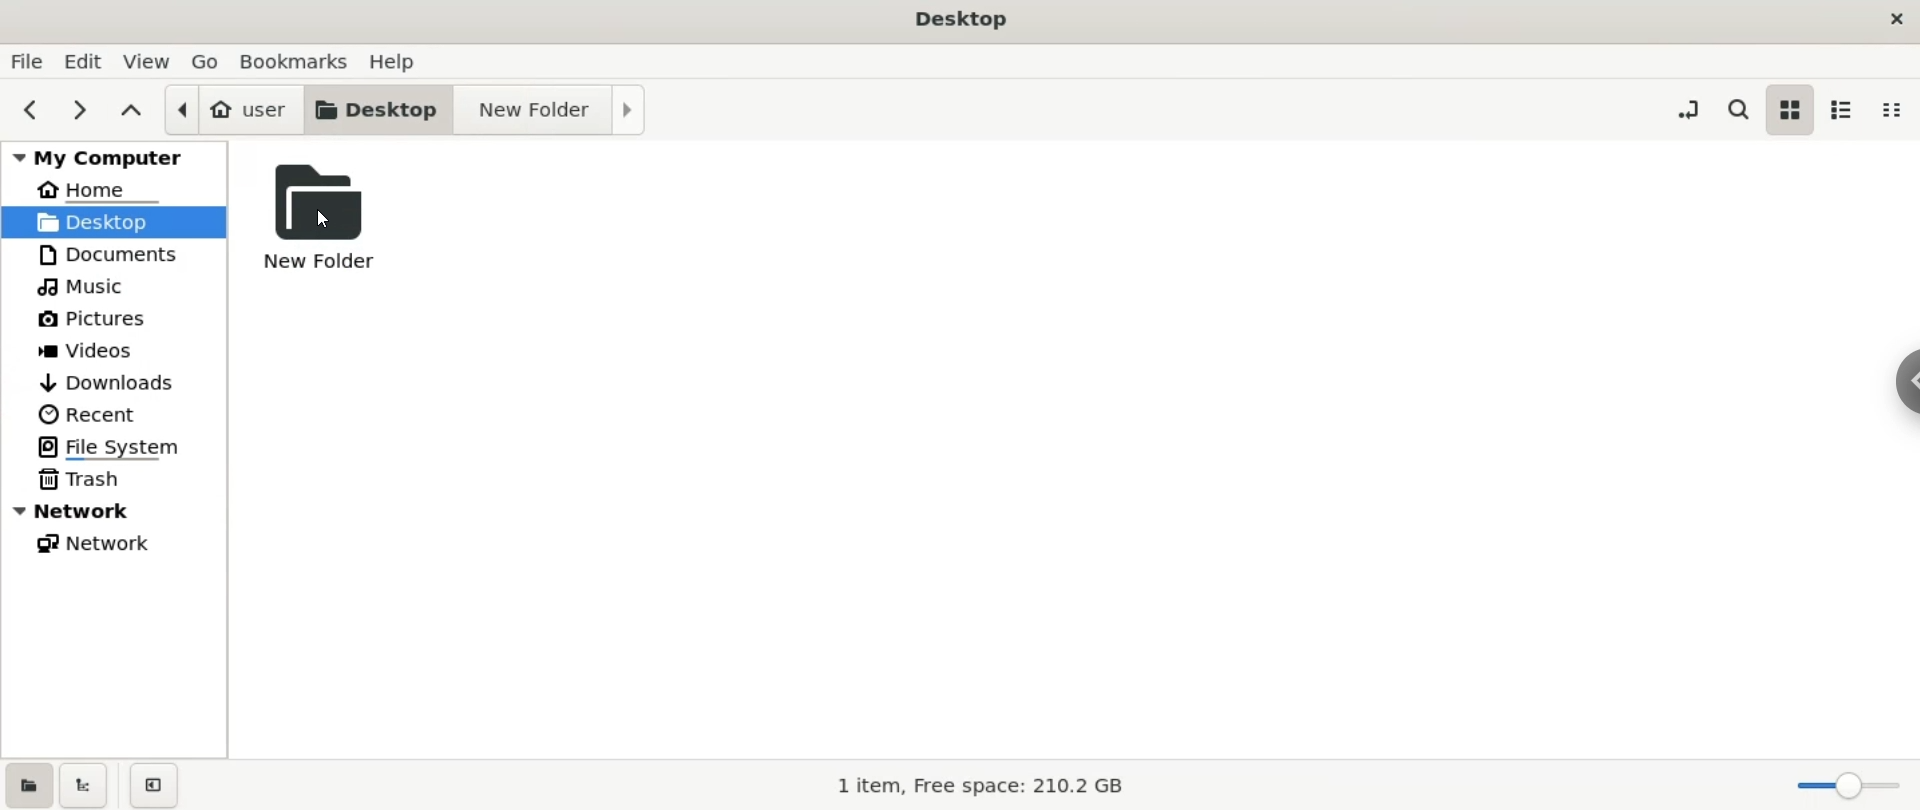 This screenshot has width=1920, height=810. Describe the element at coordinates (28, 108) in the screenshot. I see `pervious` at that location.